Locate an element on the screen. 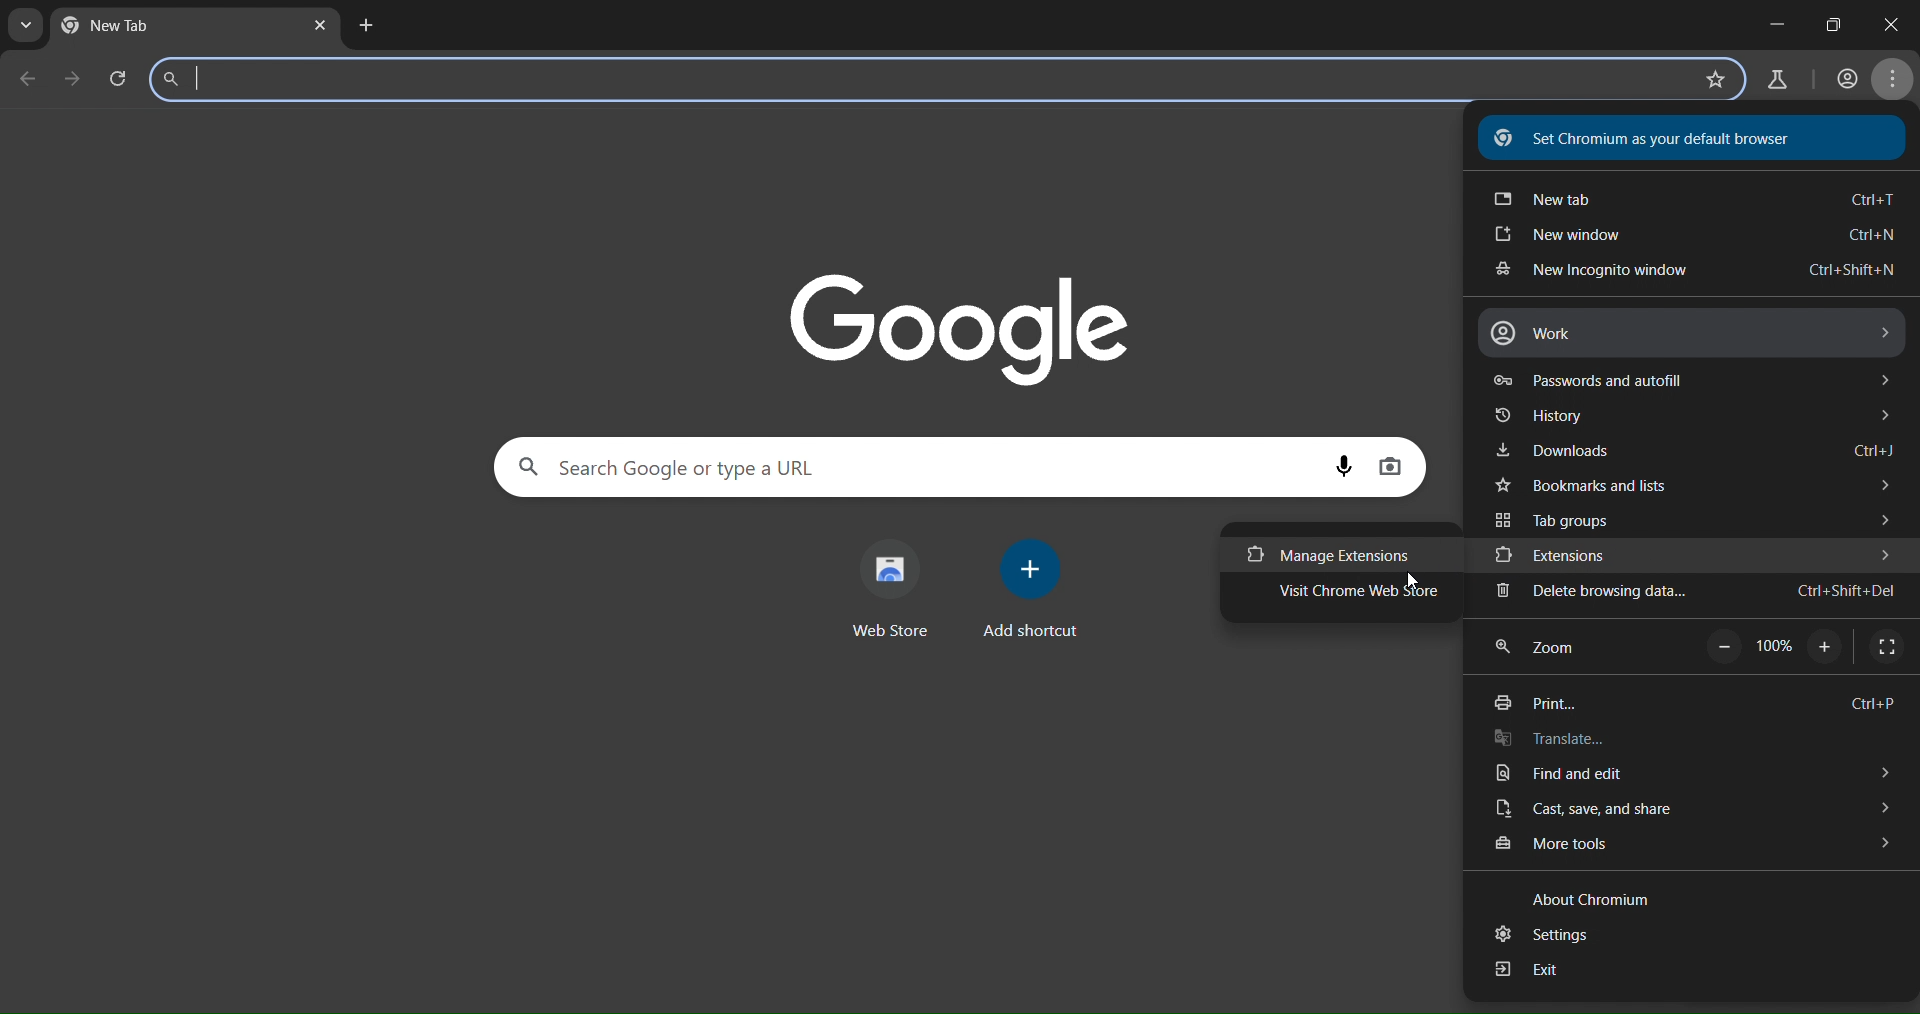  cast, save and share is located at coordinates (1696, 810).